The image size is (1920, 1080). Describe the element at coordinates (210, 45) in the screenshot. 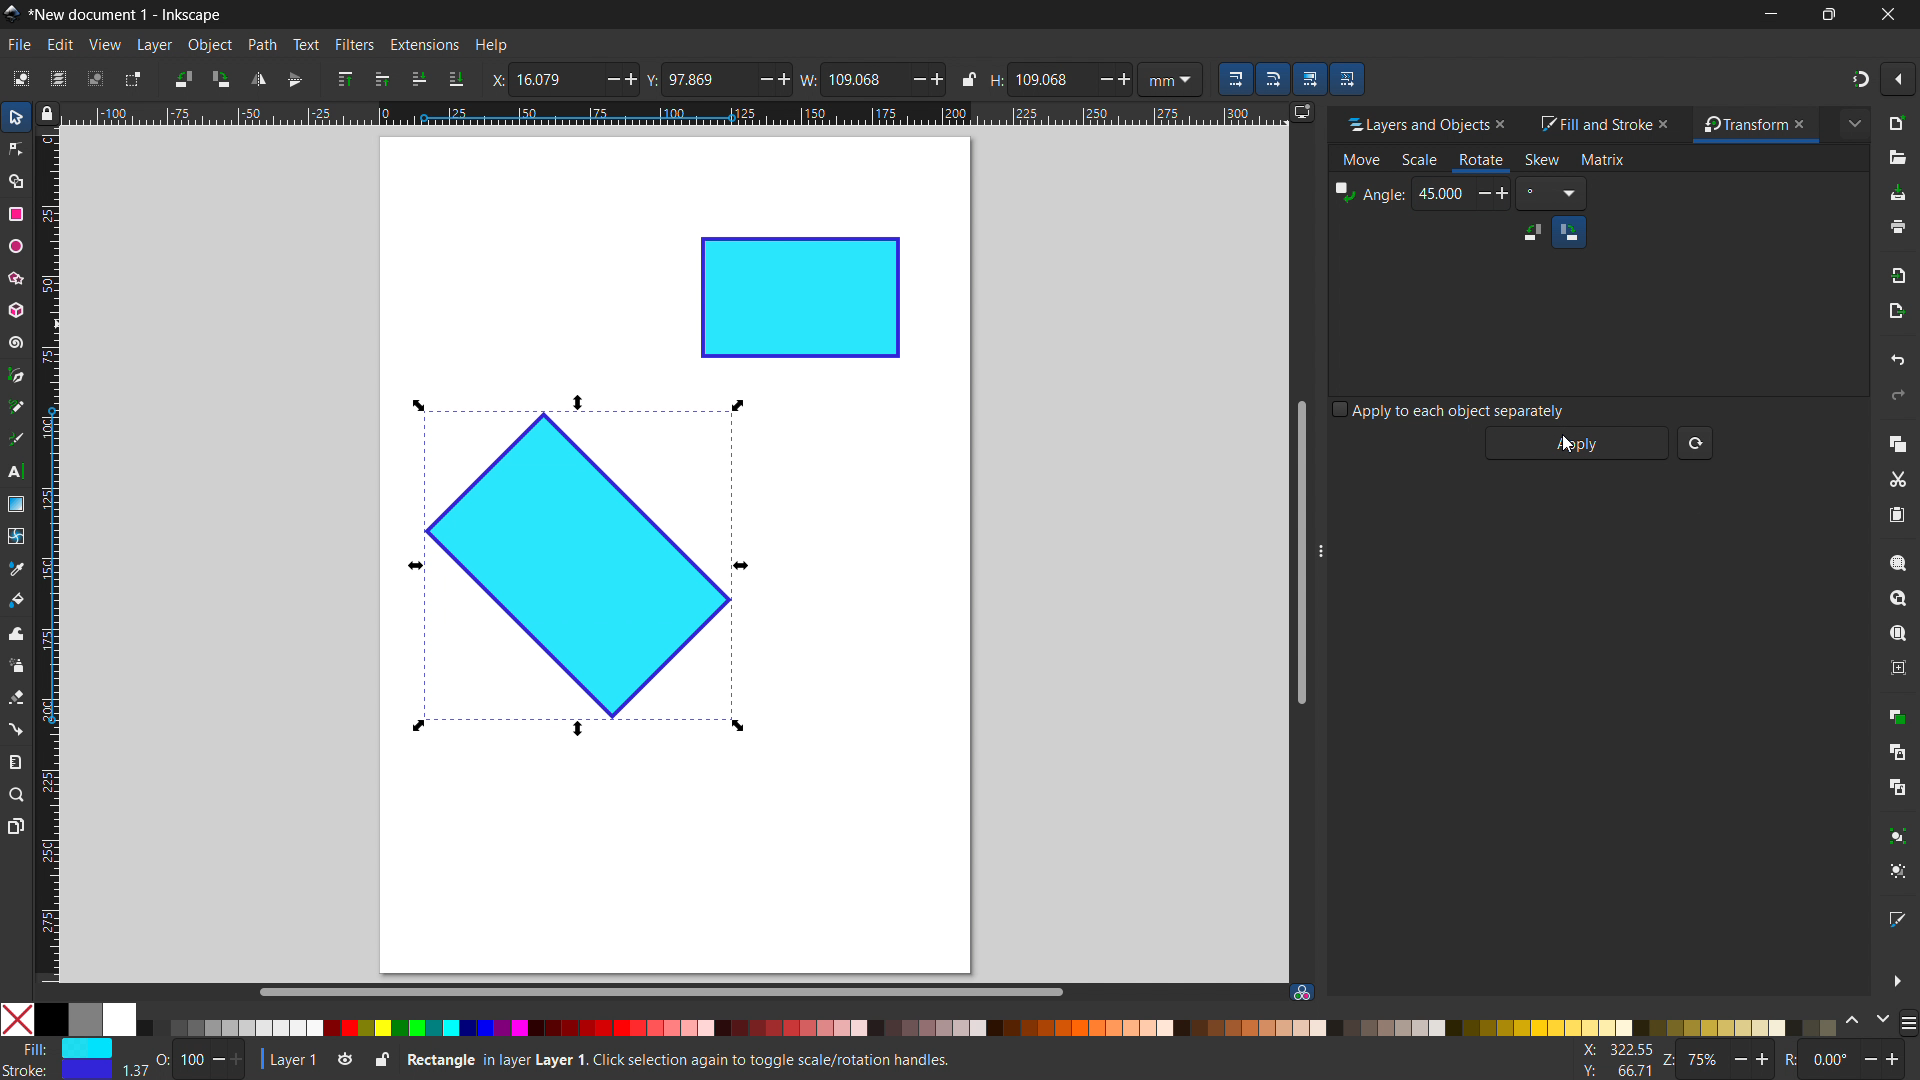

I see `object` at that location.